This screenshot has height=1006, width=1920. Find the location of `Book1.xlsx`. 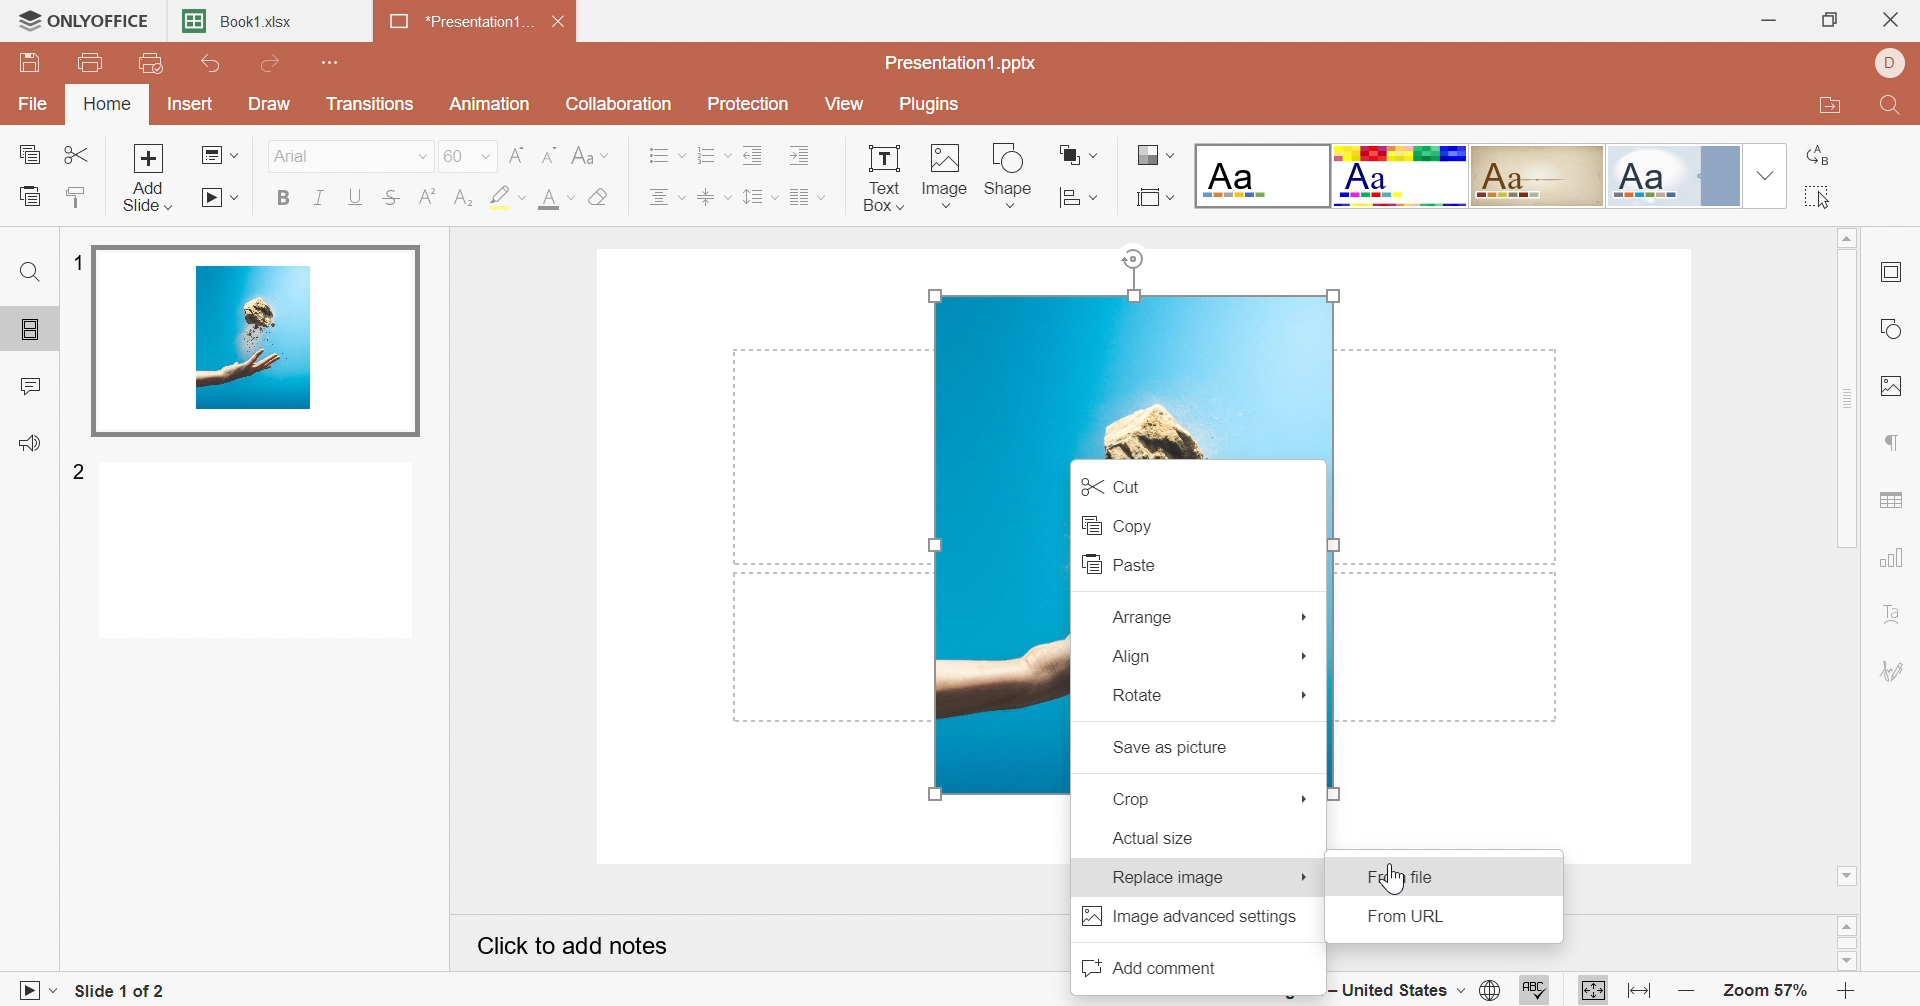

Book1.xlsx is located at coordinates (245, 20).